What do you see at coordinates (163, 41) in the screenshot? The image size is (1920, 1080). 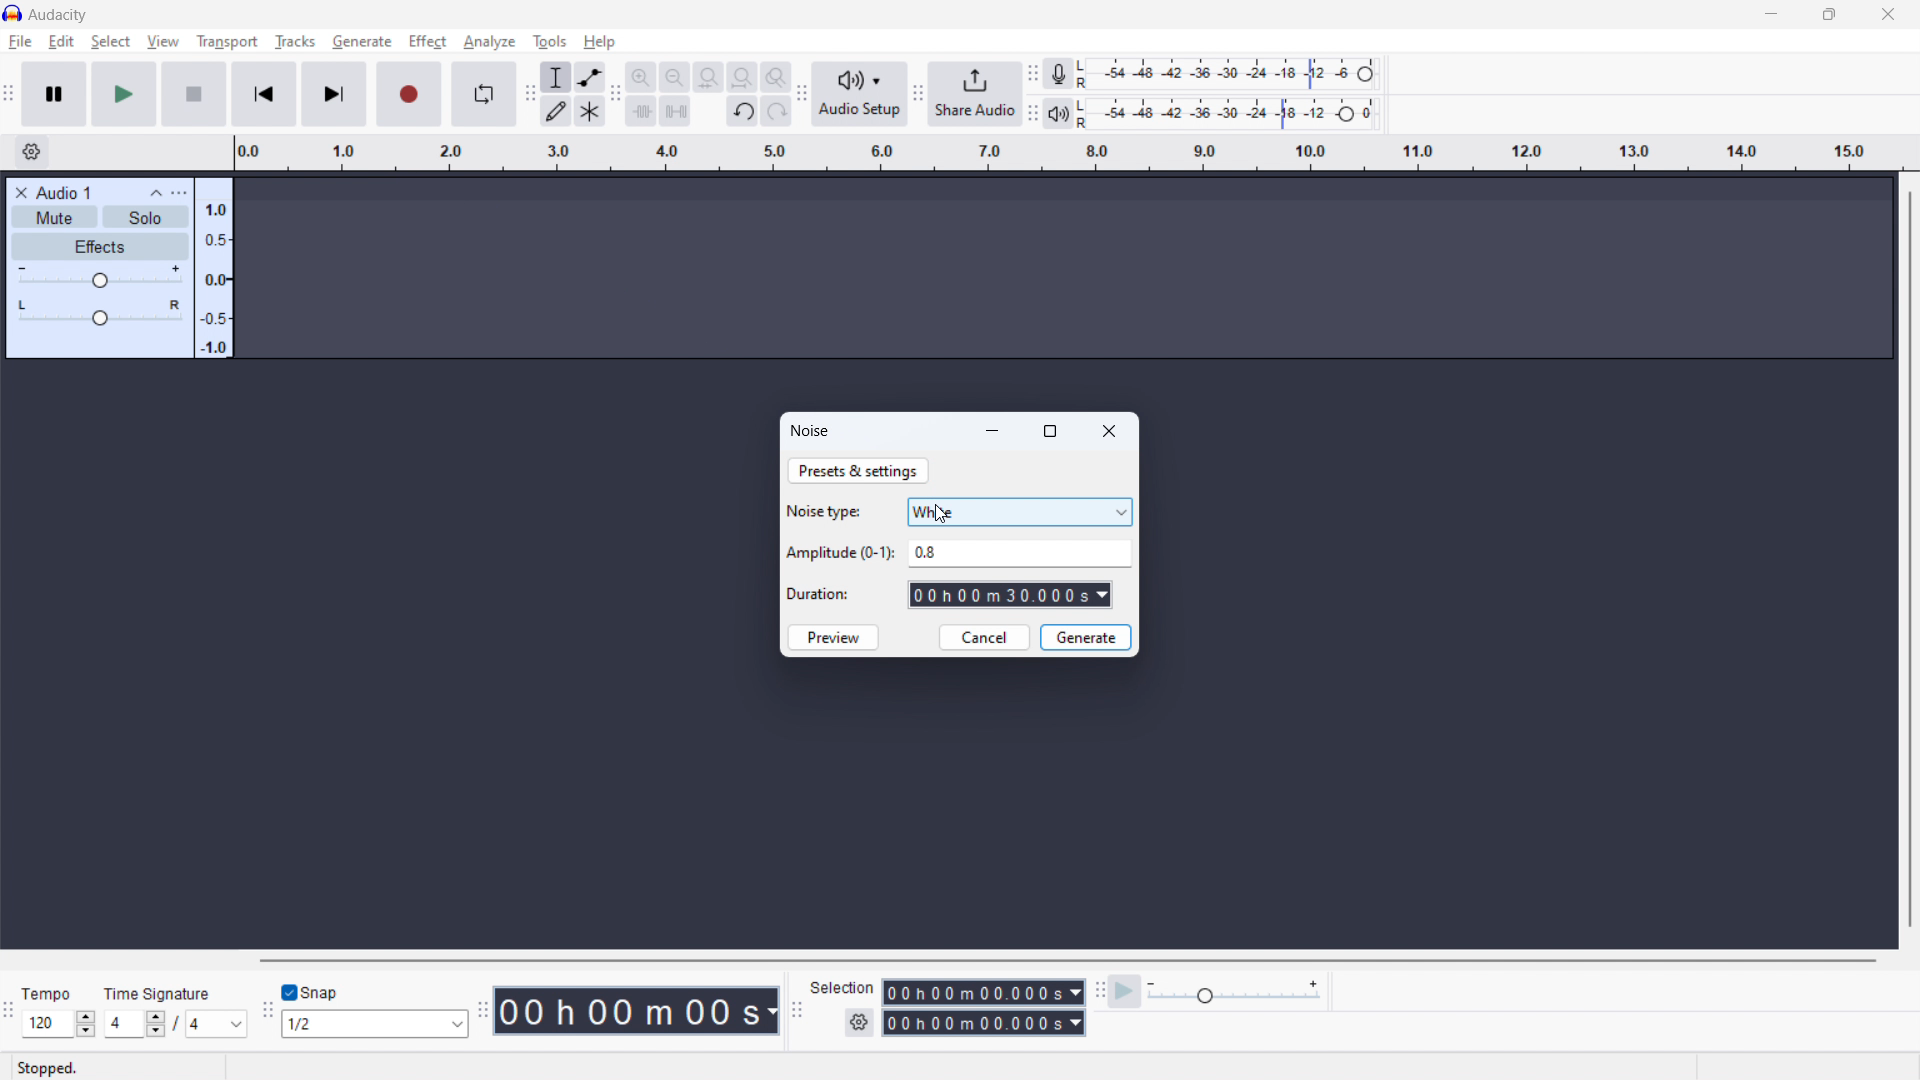 I see `view` at bounding box center [163, 41].